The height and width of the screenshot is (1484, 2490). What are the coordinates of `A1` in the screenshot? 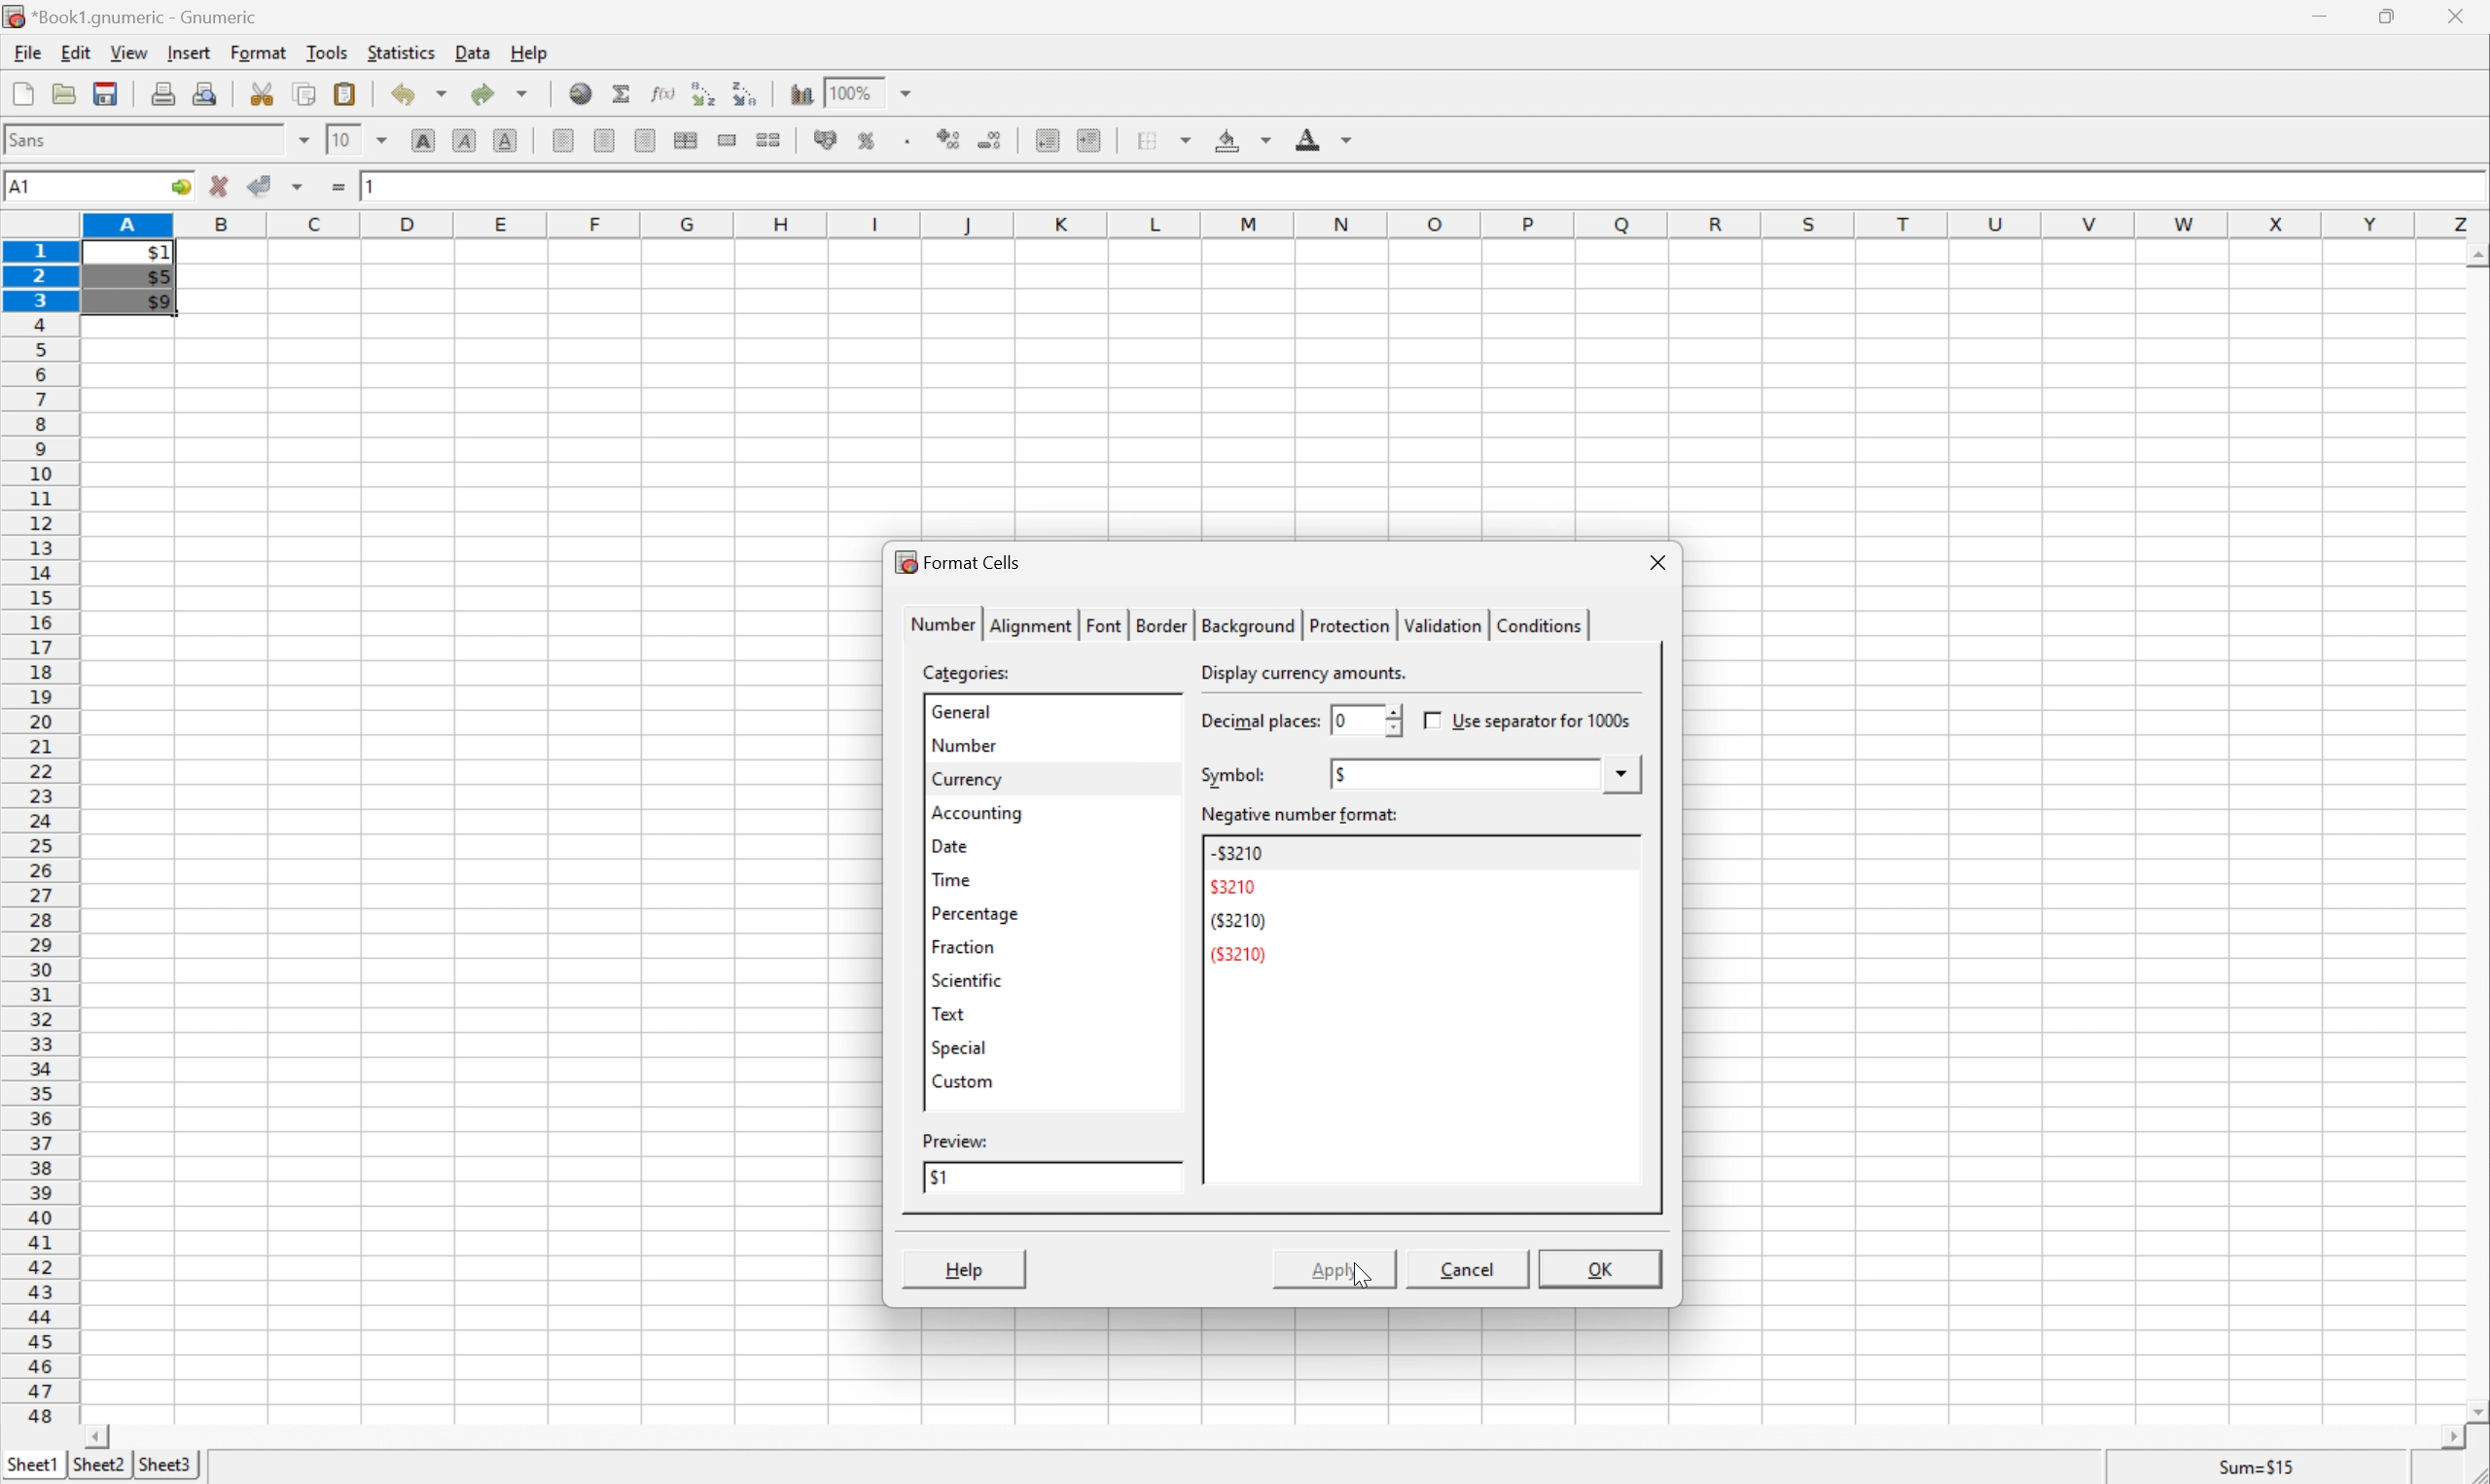 It's located at (24, 187).